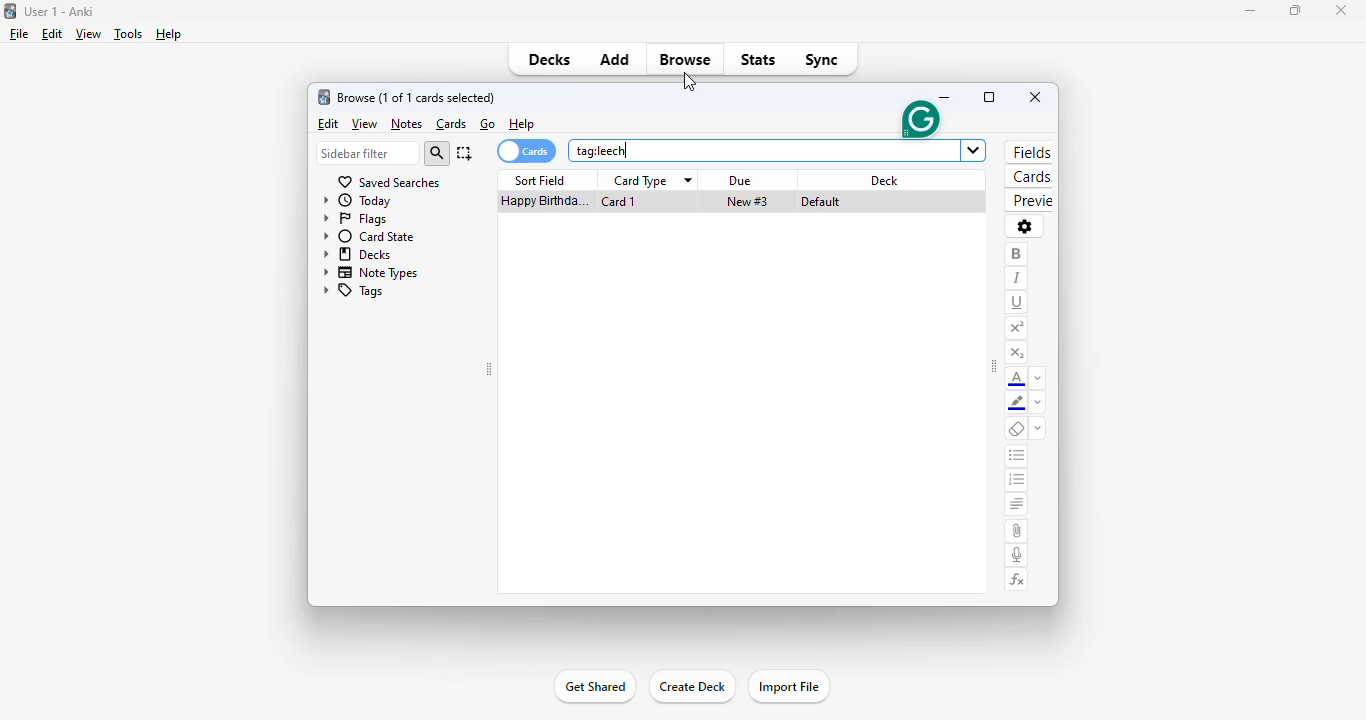 Image resolution: width=1366 pixels, height=720 pixels. Describe the element at coordinates (919, 119) in the screenshot. I see `grammarly extension` at that location.